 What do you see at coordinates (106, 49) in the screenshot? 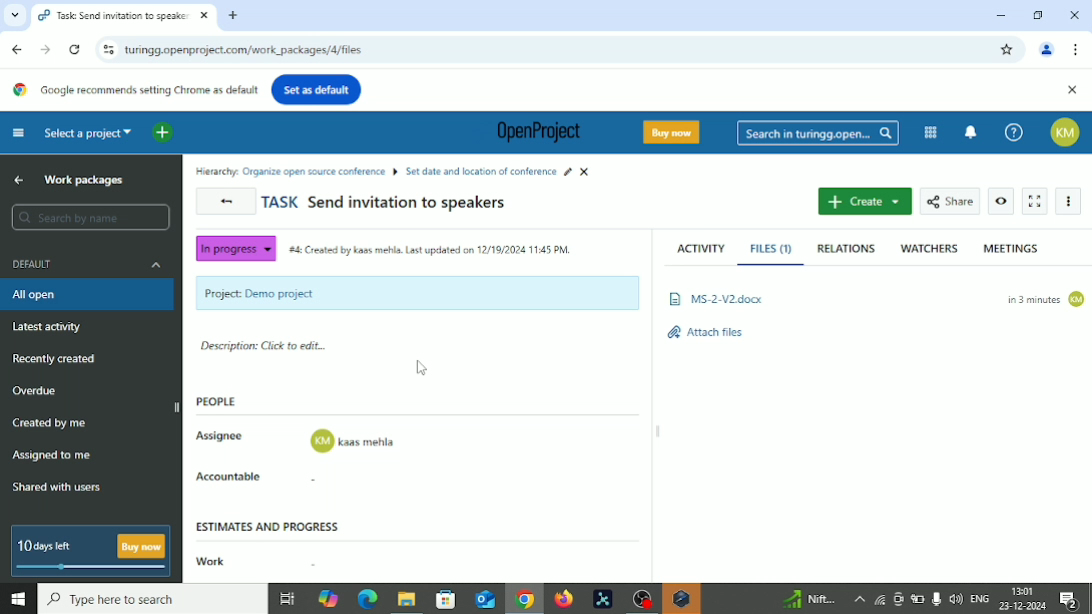
I see `View site information` at bounding box center [106, 49].